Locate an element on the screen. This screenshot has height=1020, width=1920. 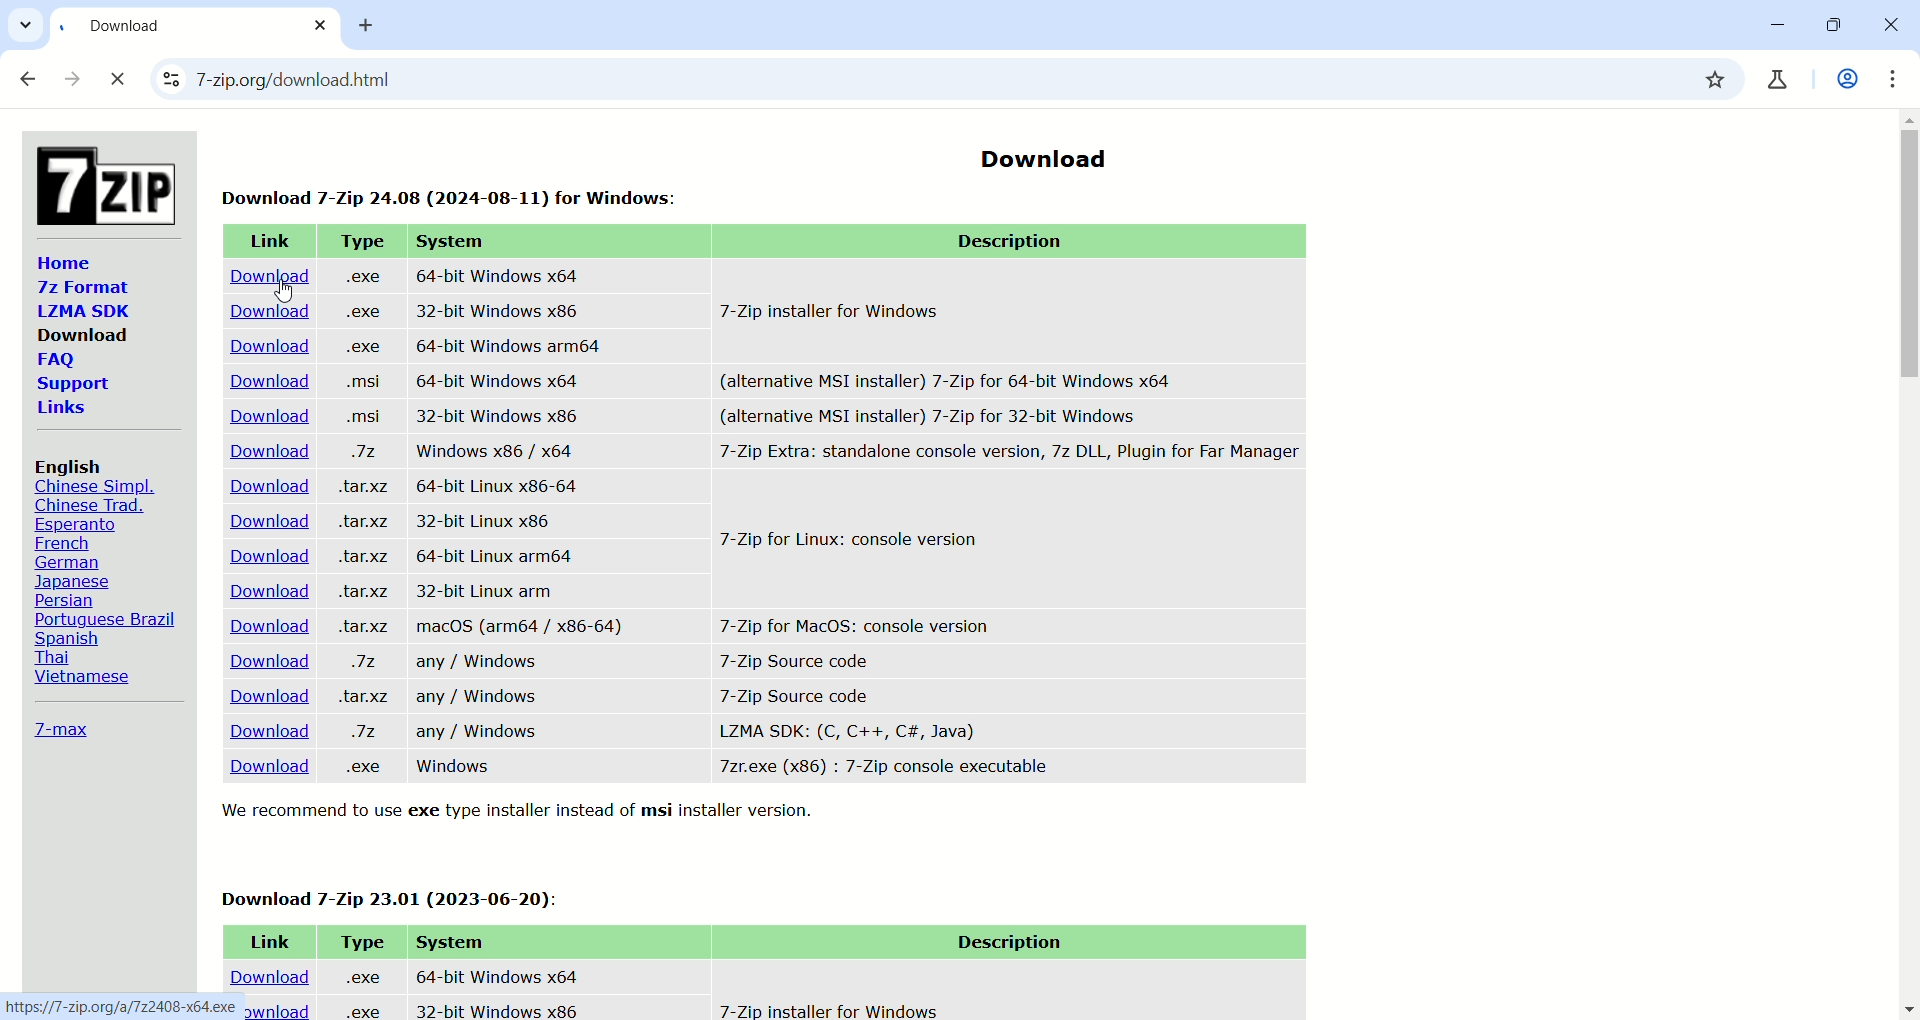
Download is located at coordinates (259, 622).